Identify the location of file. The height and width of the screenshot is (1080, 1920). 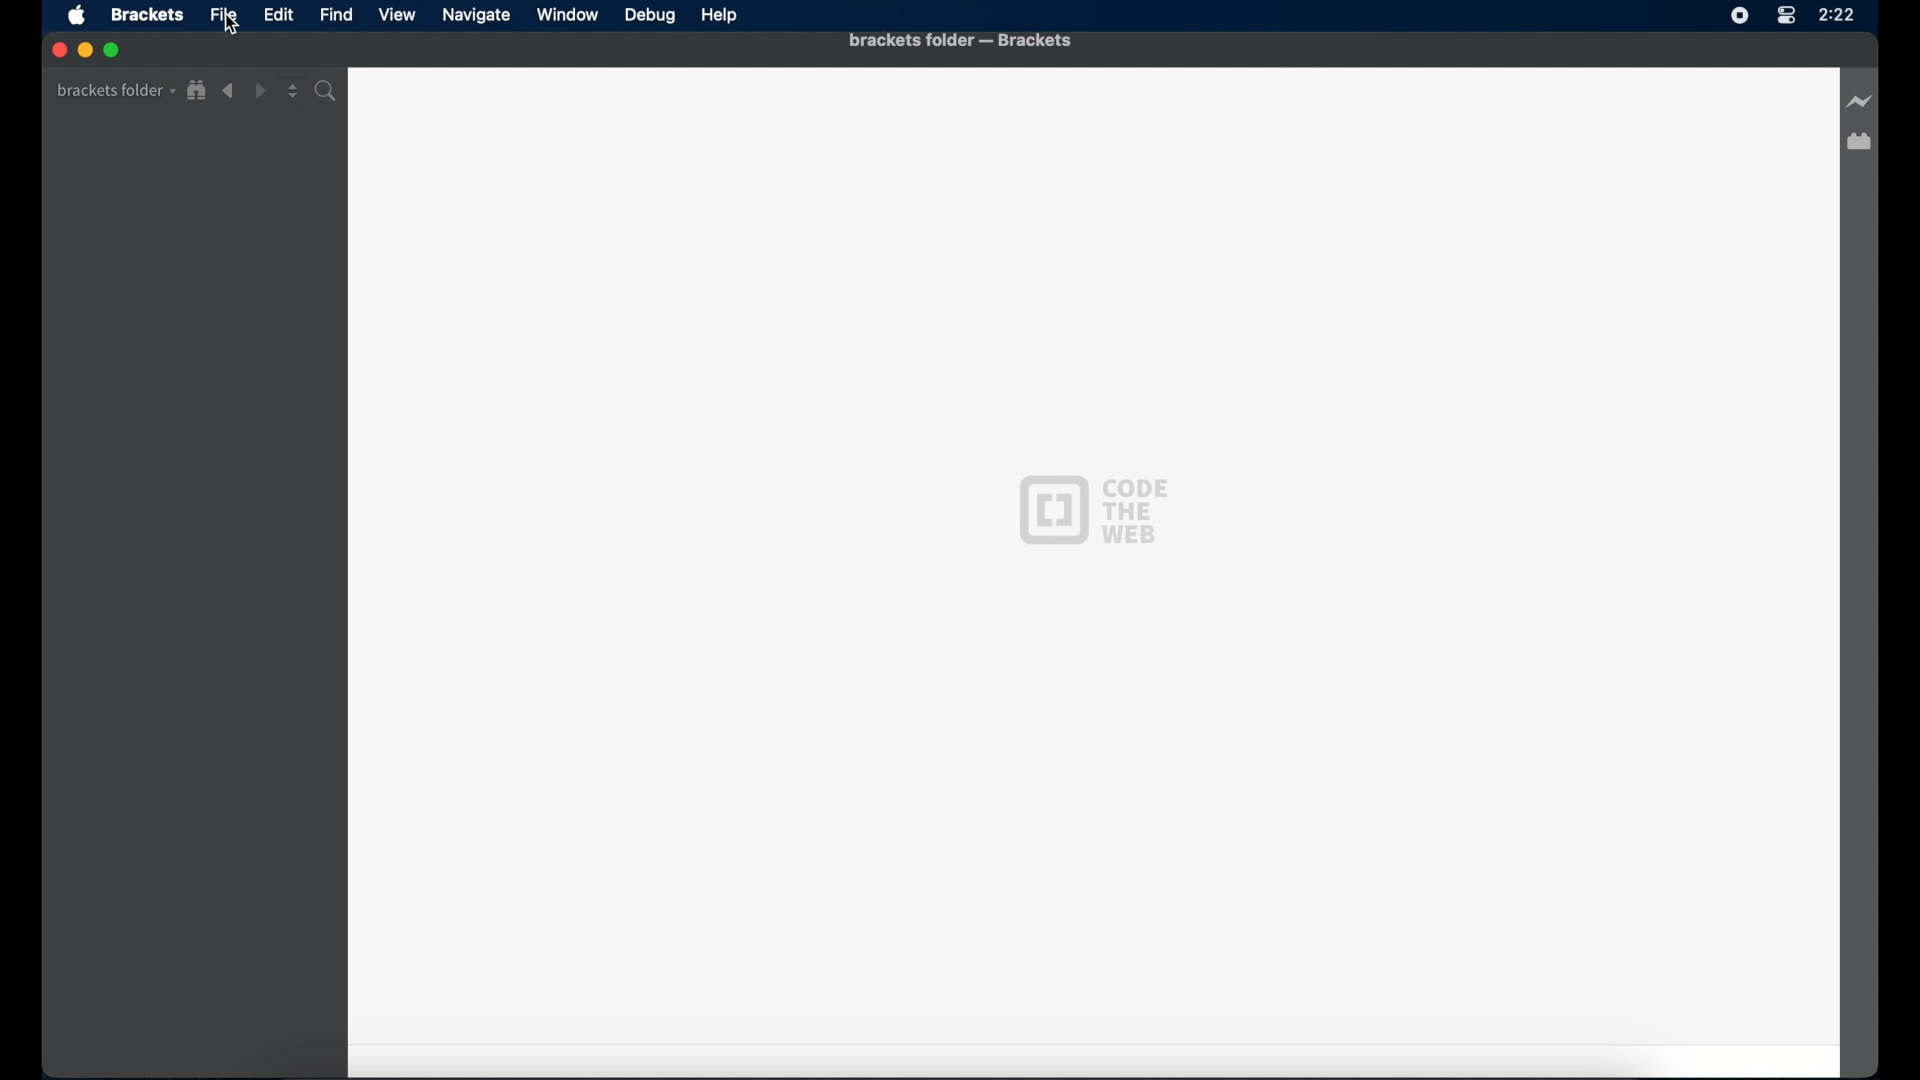
(224, 14).